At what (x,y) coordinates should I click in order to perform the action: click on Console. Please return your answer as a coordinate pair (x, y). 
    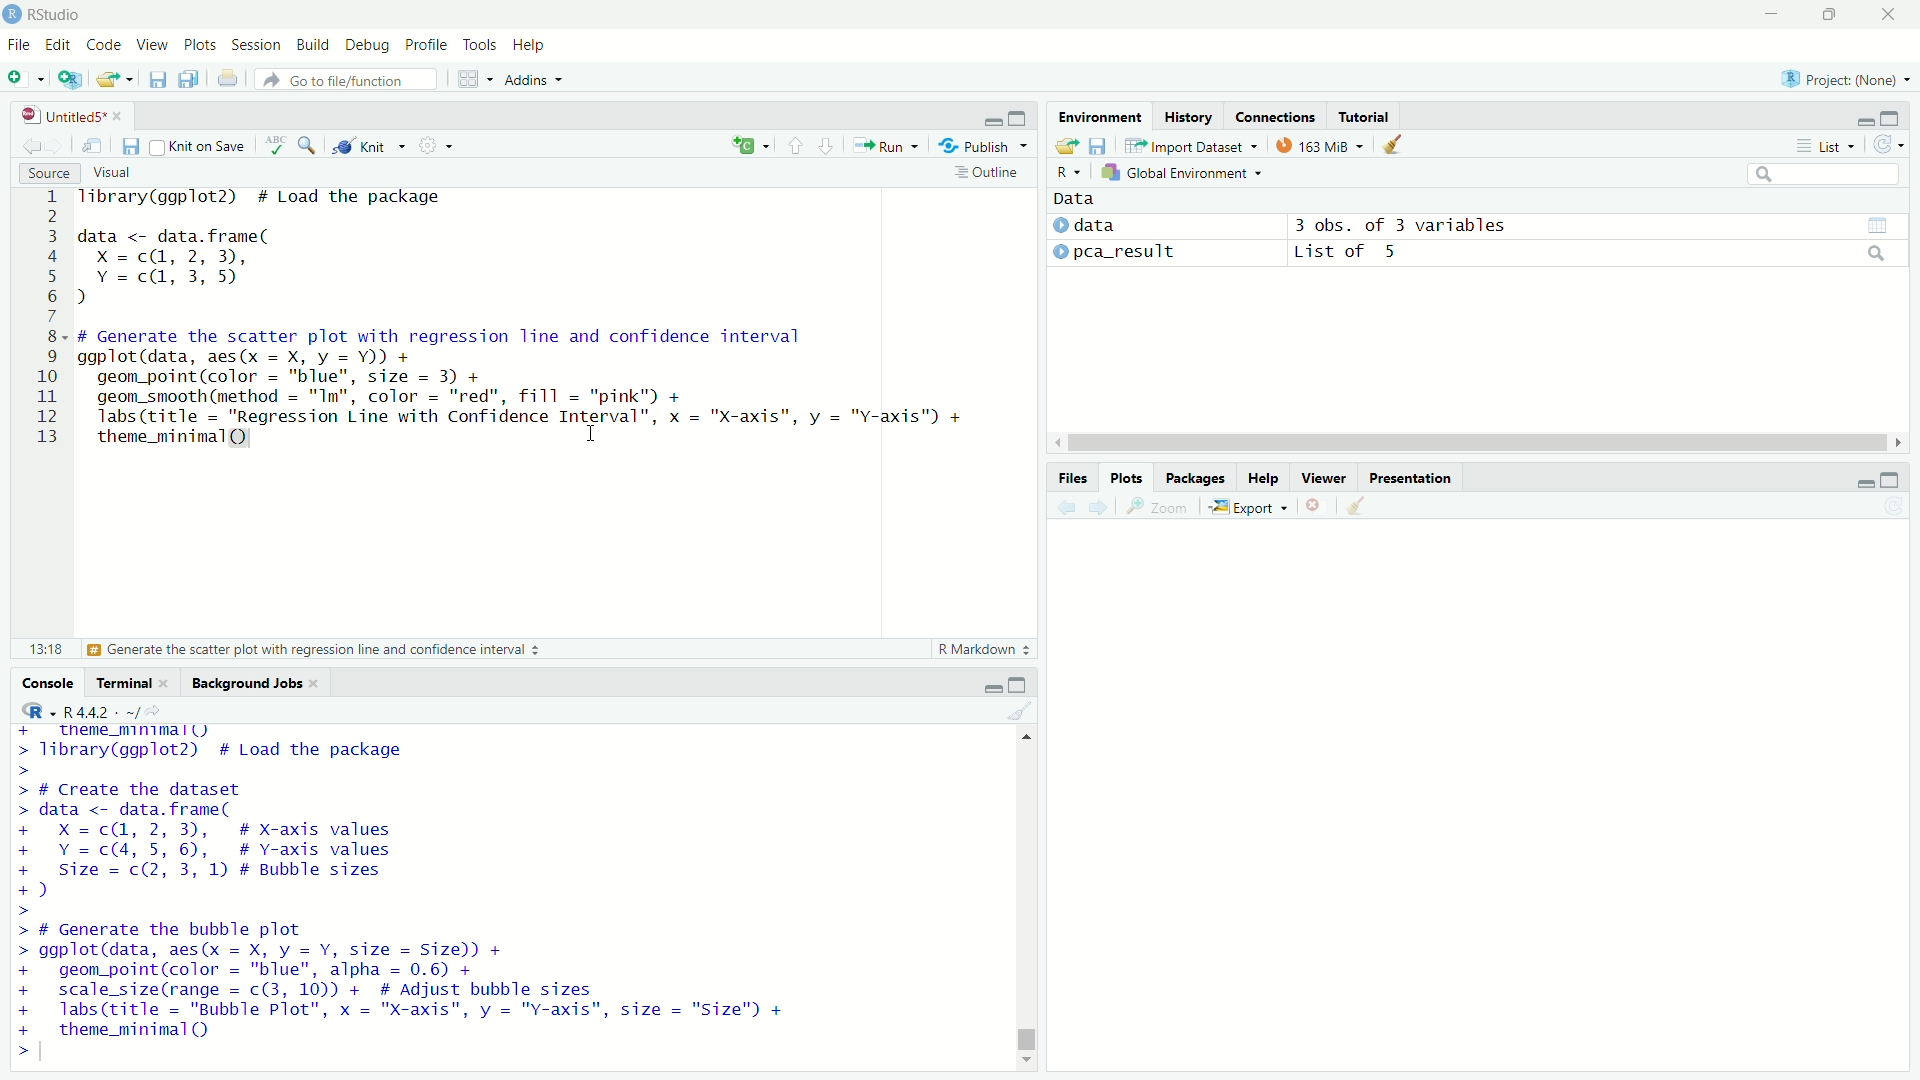
    Looking at the image, I should click on (46, 681).